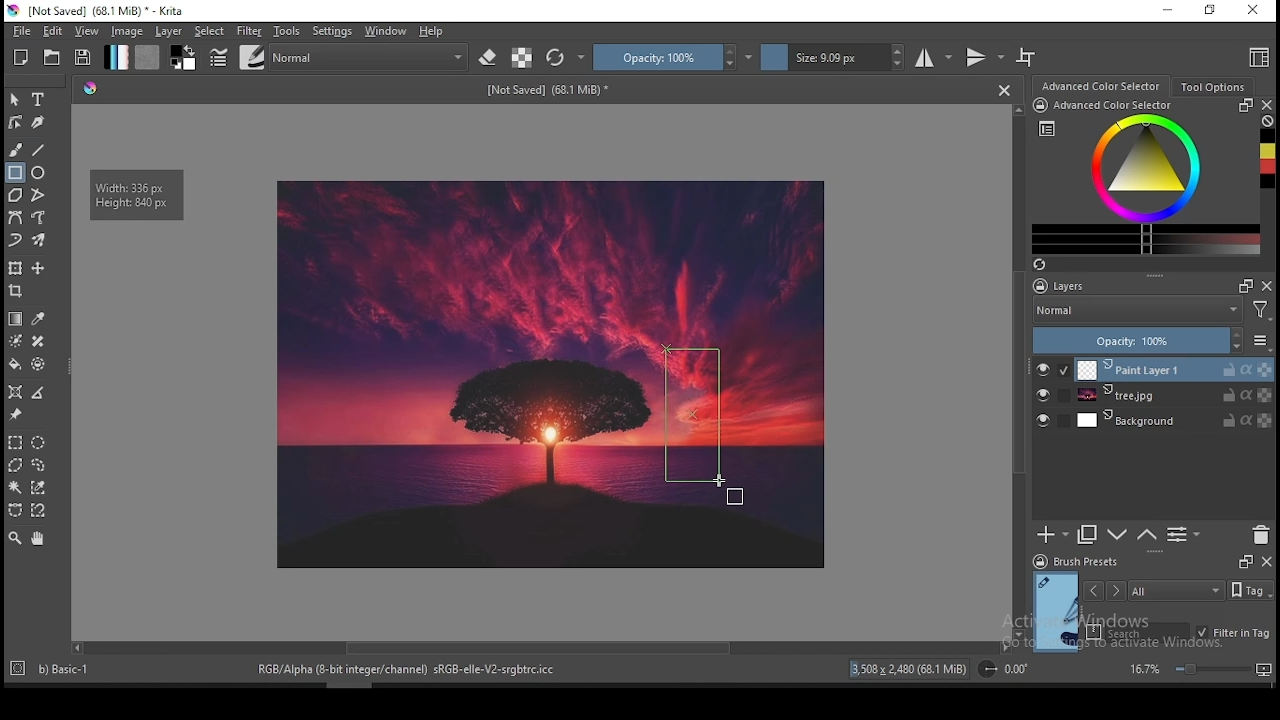 The width and height of the screenshot is (1280, 720). I want to click on colors, so click(184, 58).